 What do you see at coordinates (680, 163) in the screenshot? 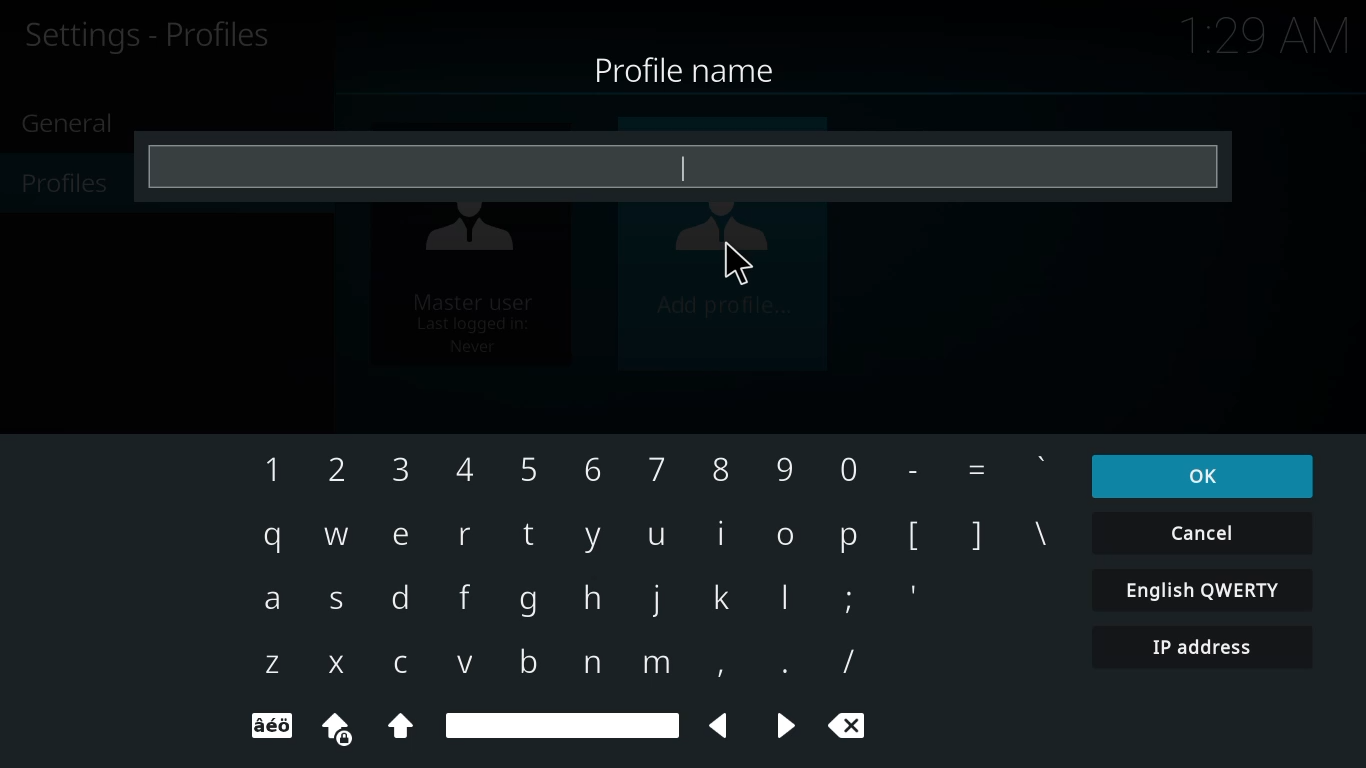
I see `type` at bounding box center [680, 163].